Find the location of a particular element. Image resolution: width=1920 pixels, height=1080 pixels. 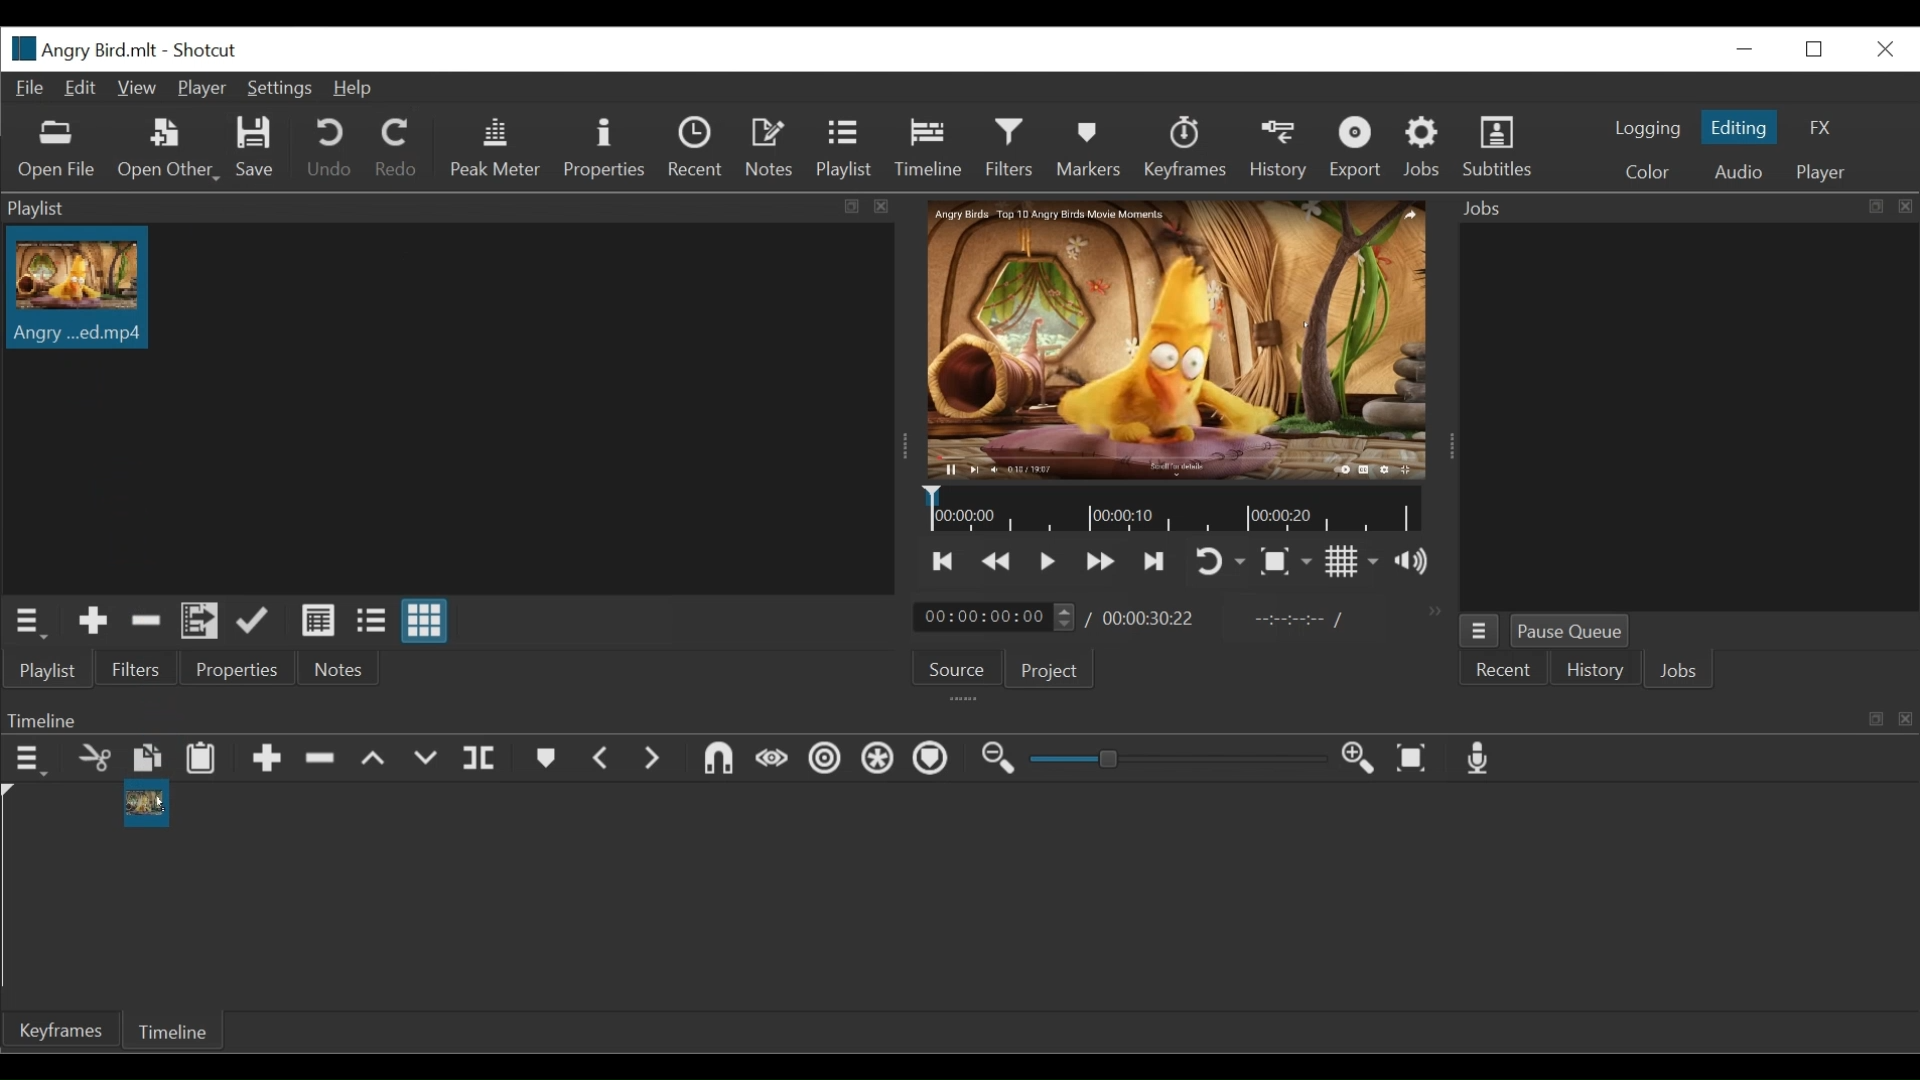

Markers is located at coordinates (1089, 145).